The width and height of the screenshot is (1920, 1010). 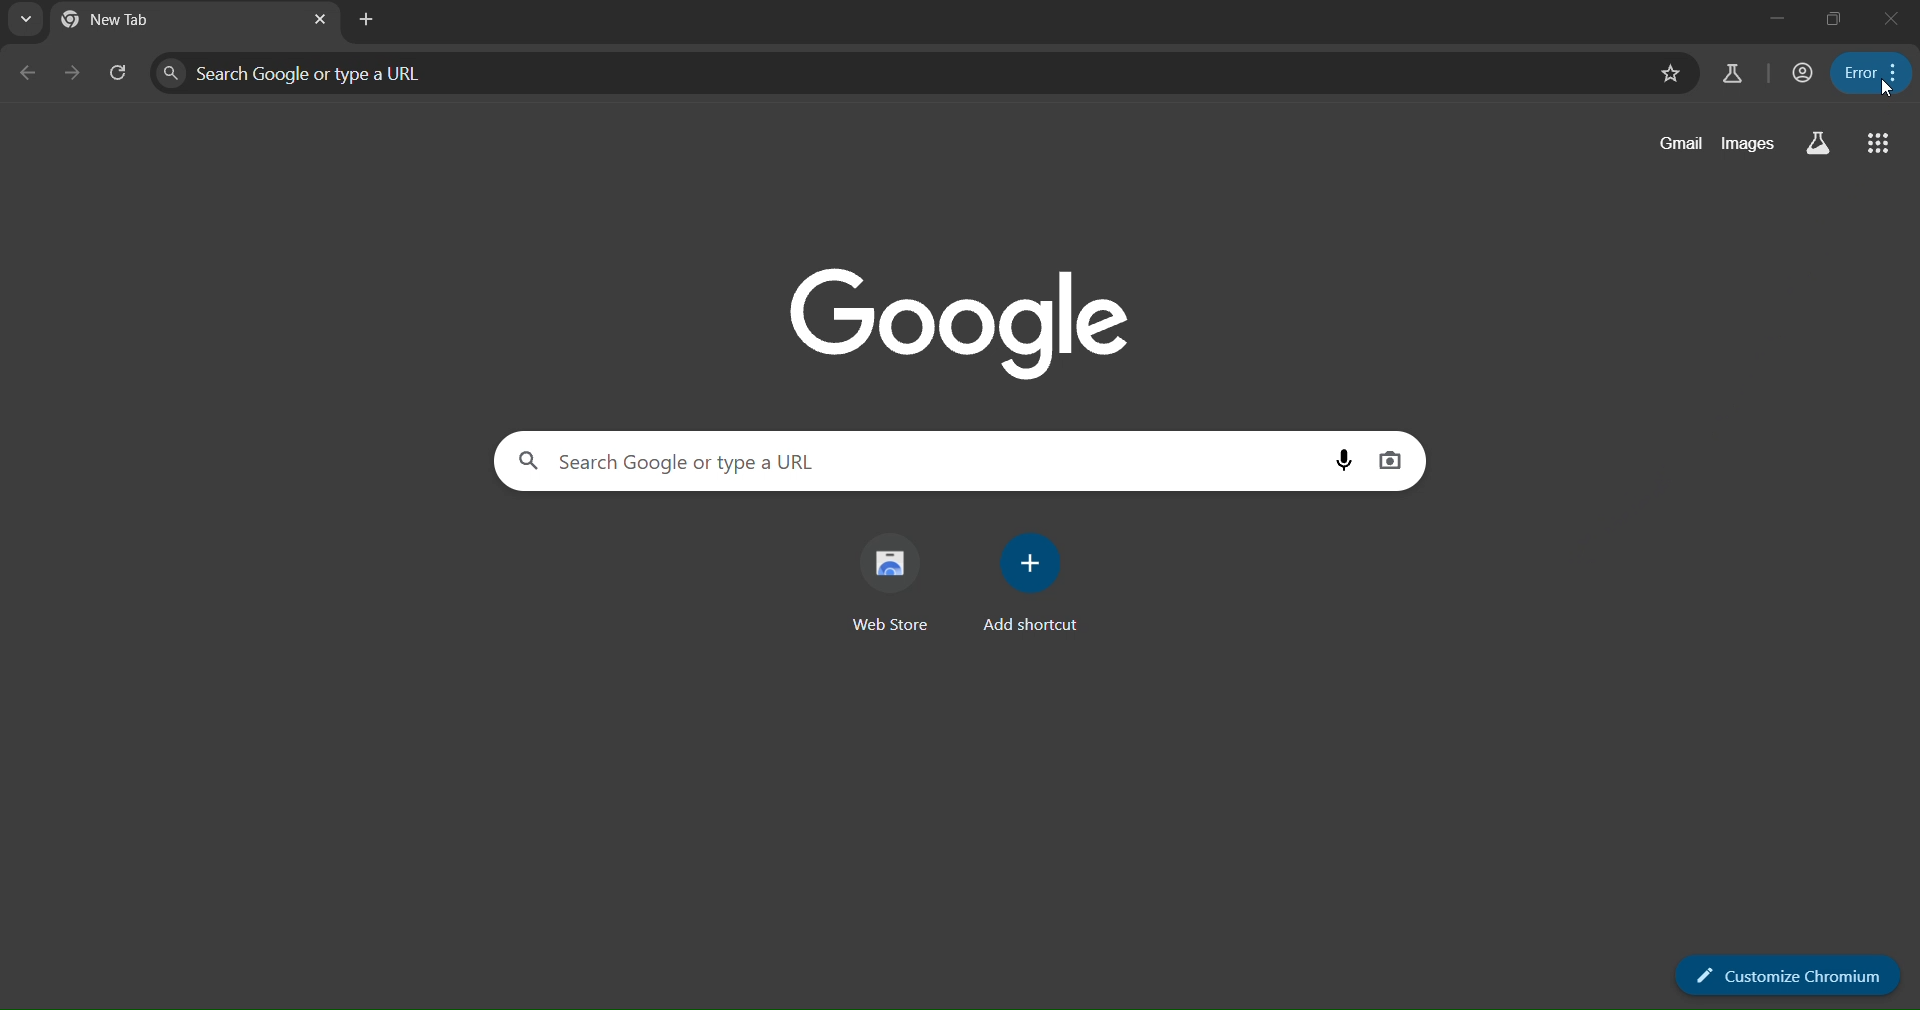 What do you see at coordinates (1818, 144) in the screenshot?
I see `search labs` at bounding box center [1818, 144].